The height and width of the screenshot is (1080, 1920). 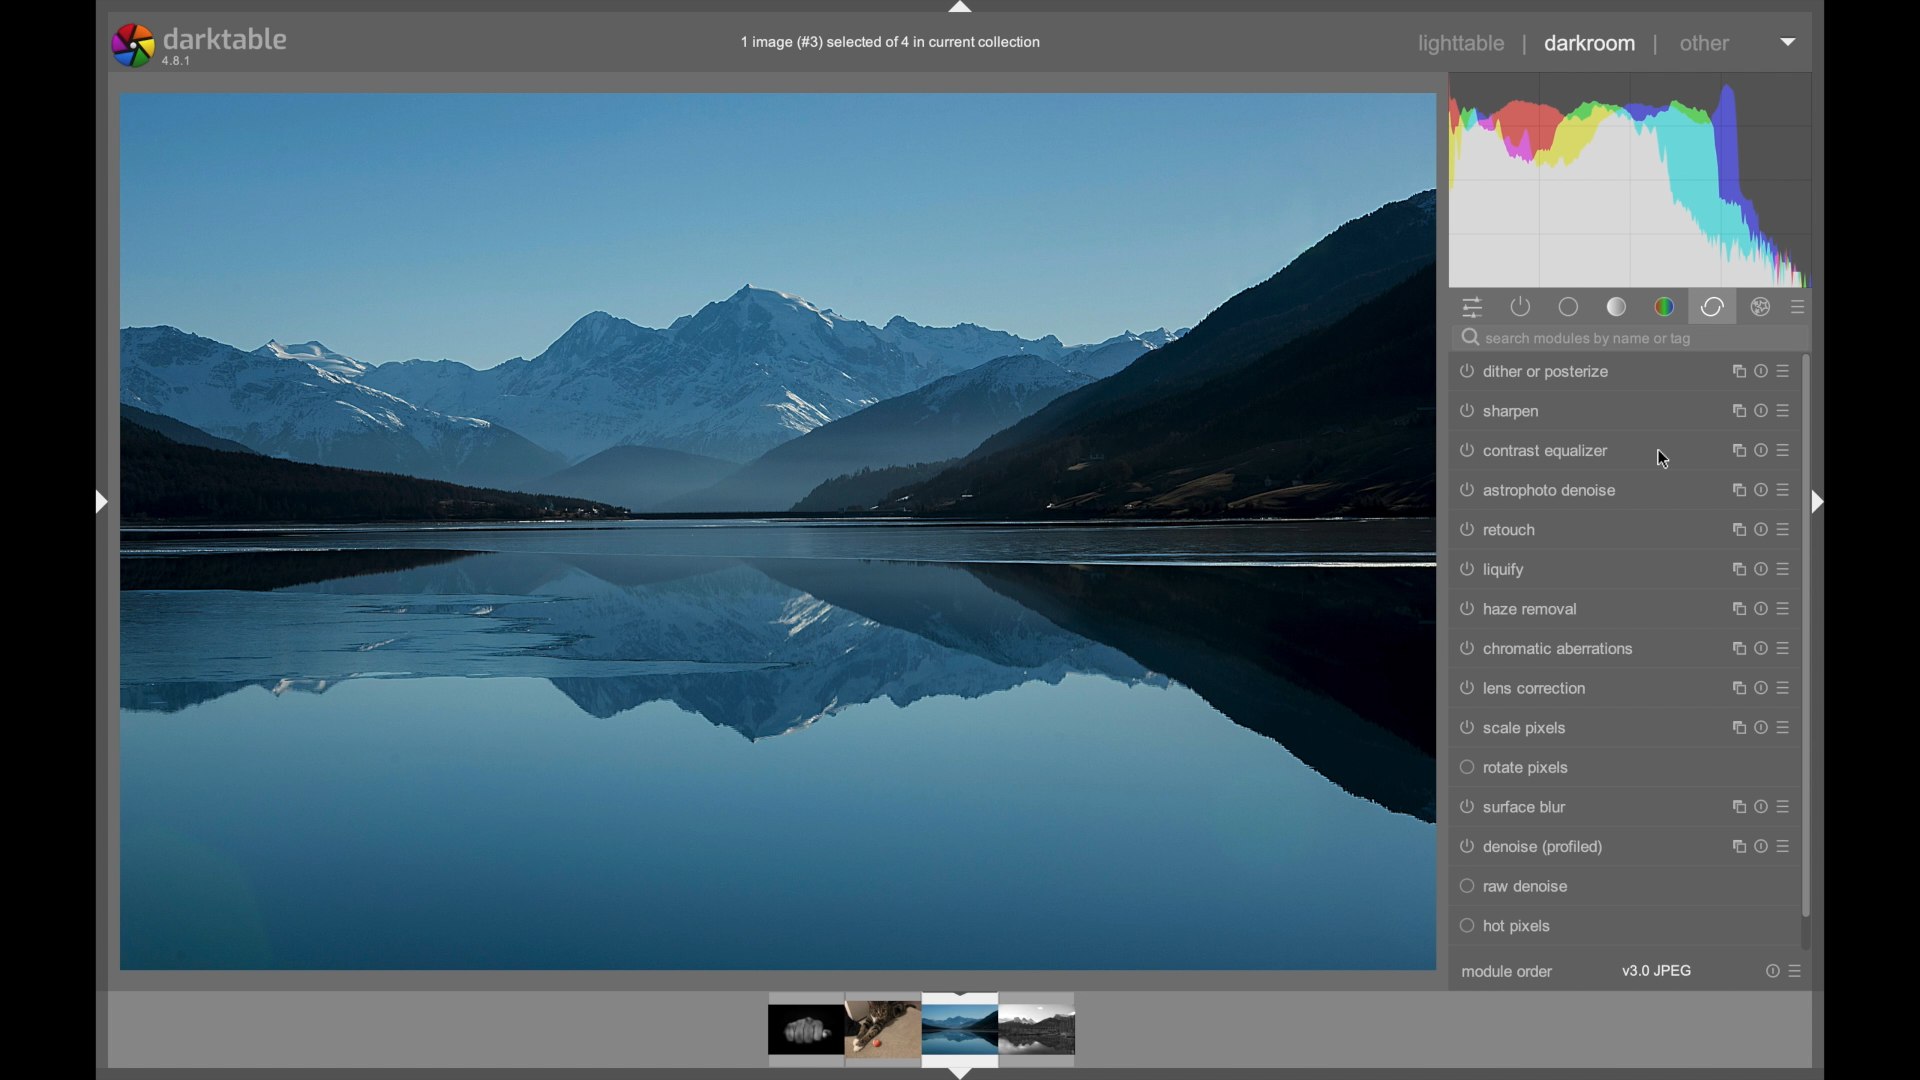 I want to click on photo, so click(x=778, y=529).